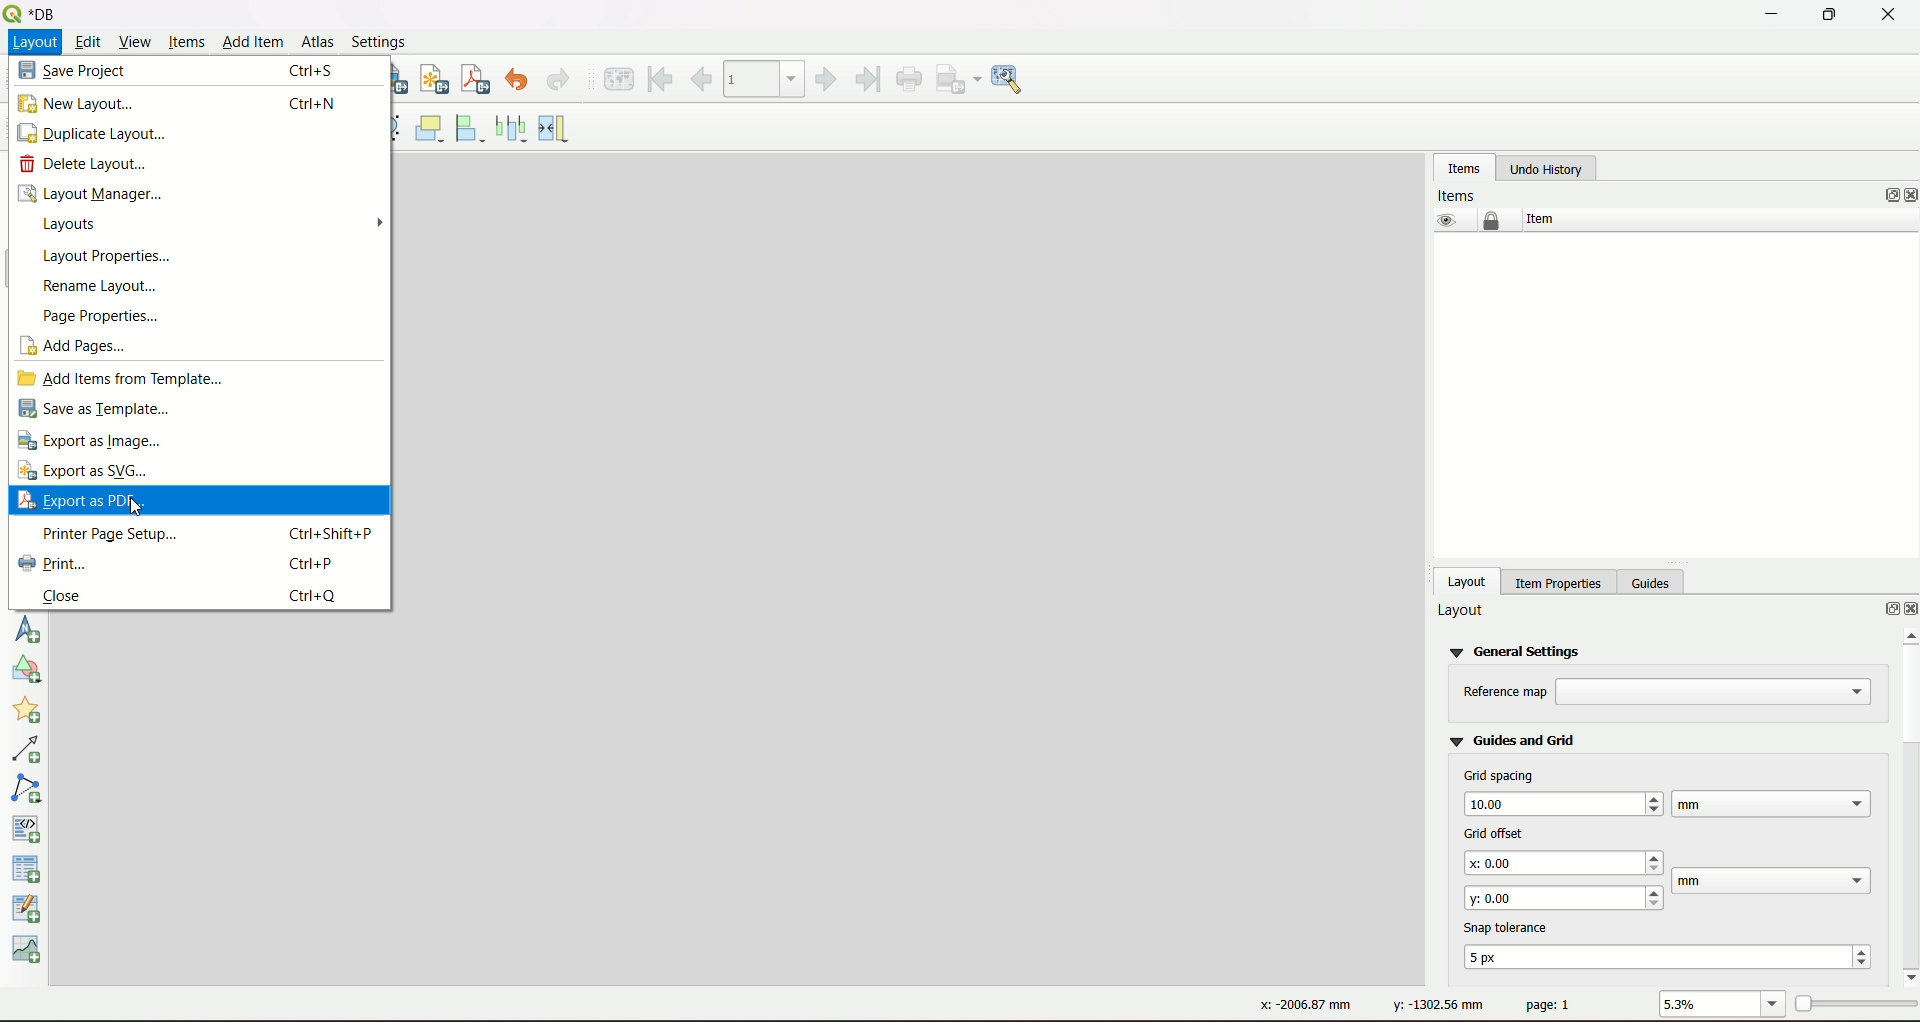 This screenshot has height=1022, width=1920. I want to click on scrollbar, so click(1906, 804).